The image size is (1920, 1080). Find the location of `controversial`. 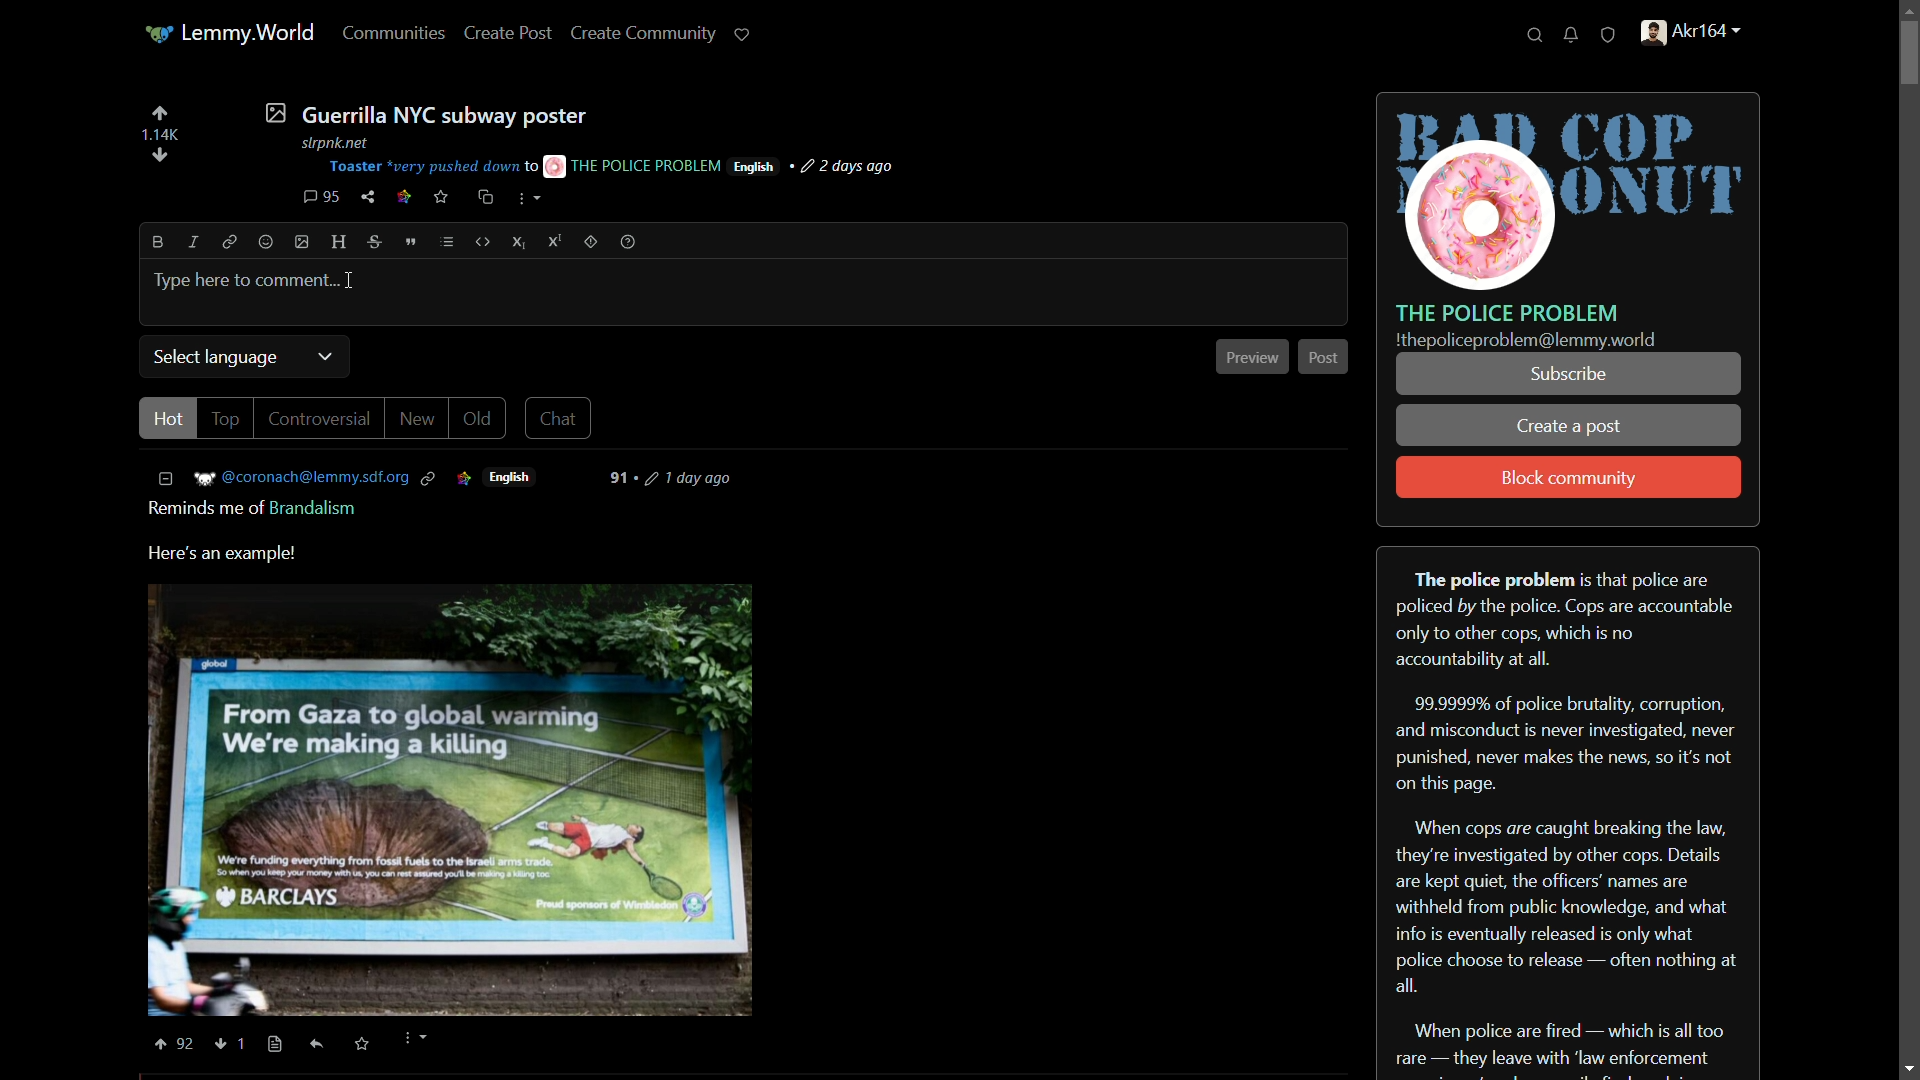

controversial is located at coordinates (317, 419).